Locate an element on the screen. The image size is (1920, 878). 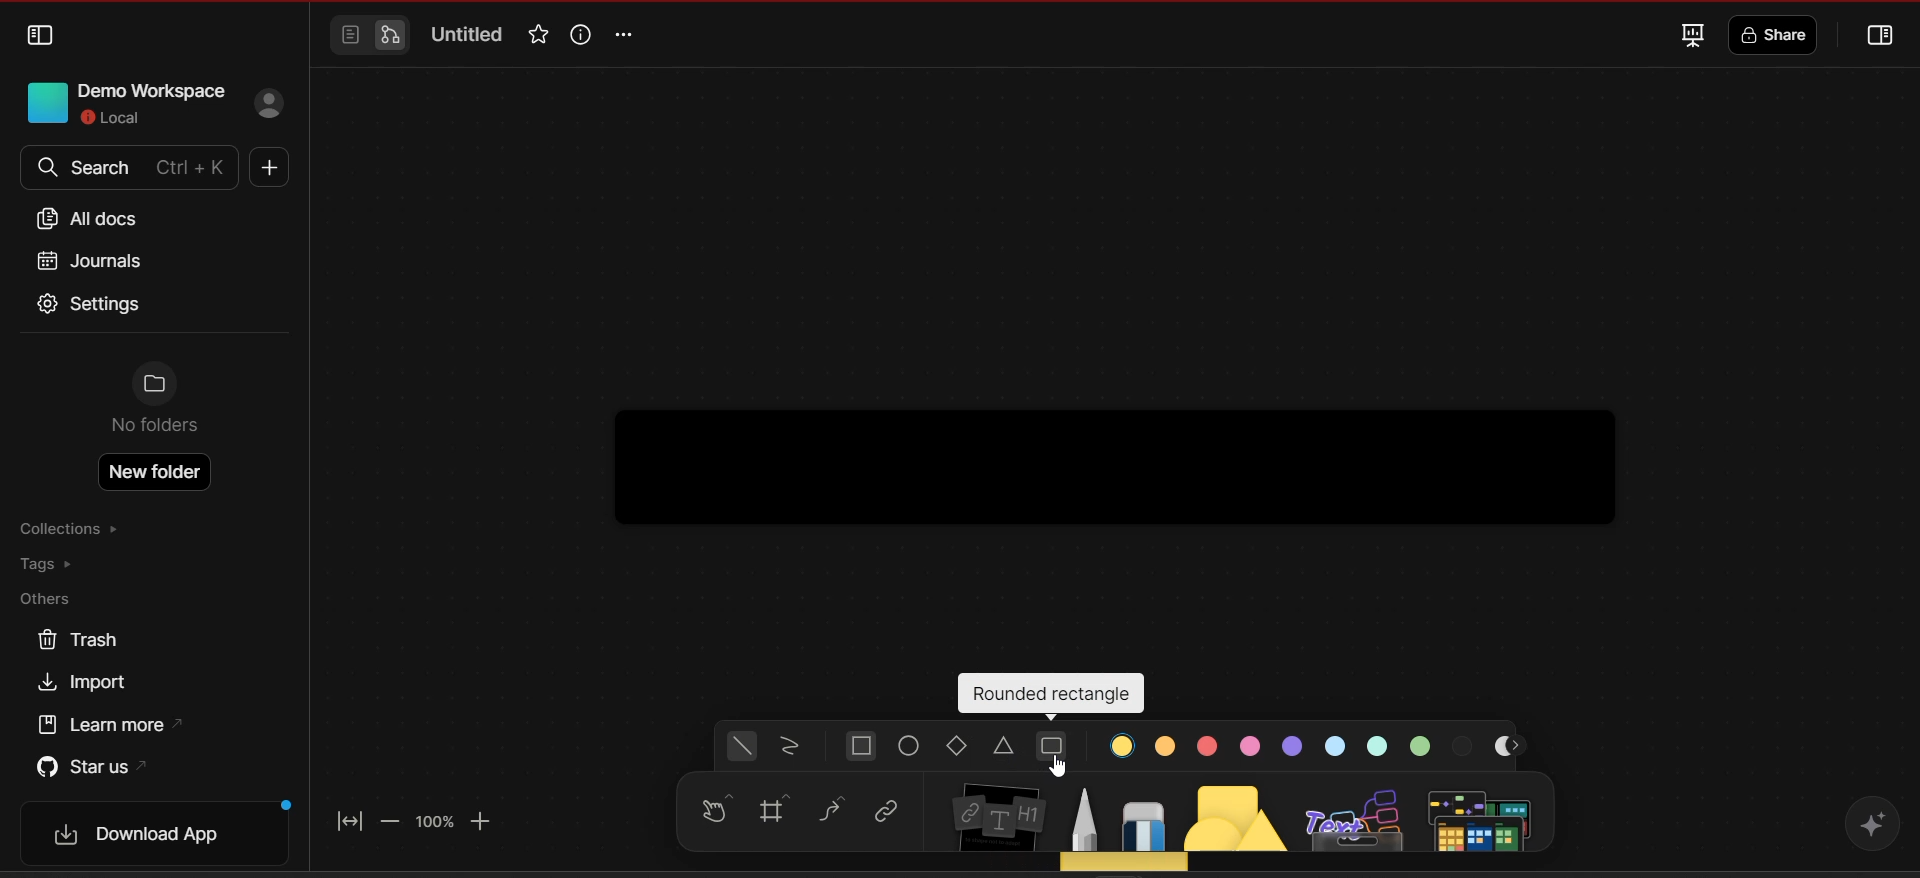
square is located at coordinates (862, 746).